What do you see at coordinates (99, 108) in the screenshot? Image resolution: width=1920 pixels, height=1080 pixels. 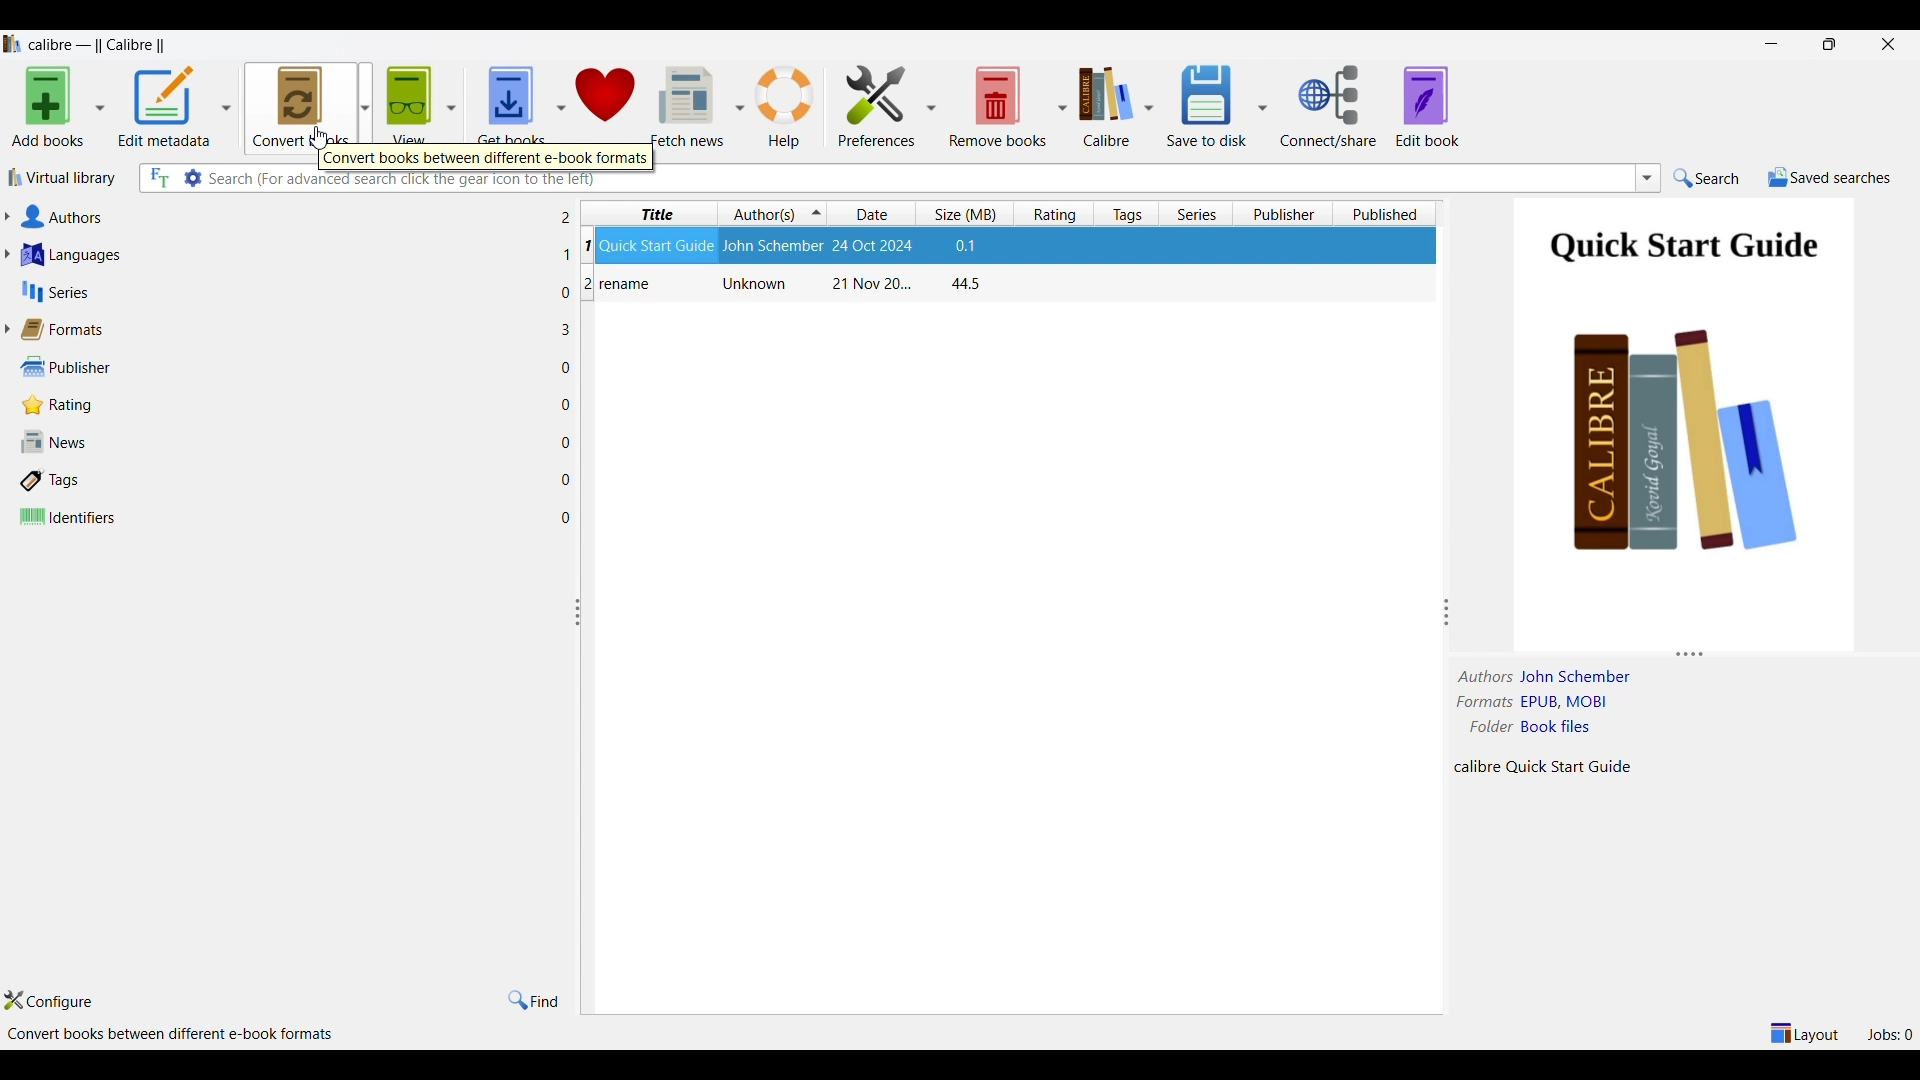 I see `Add book options` at bounding box center [99, 108].